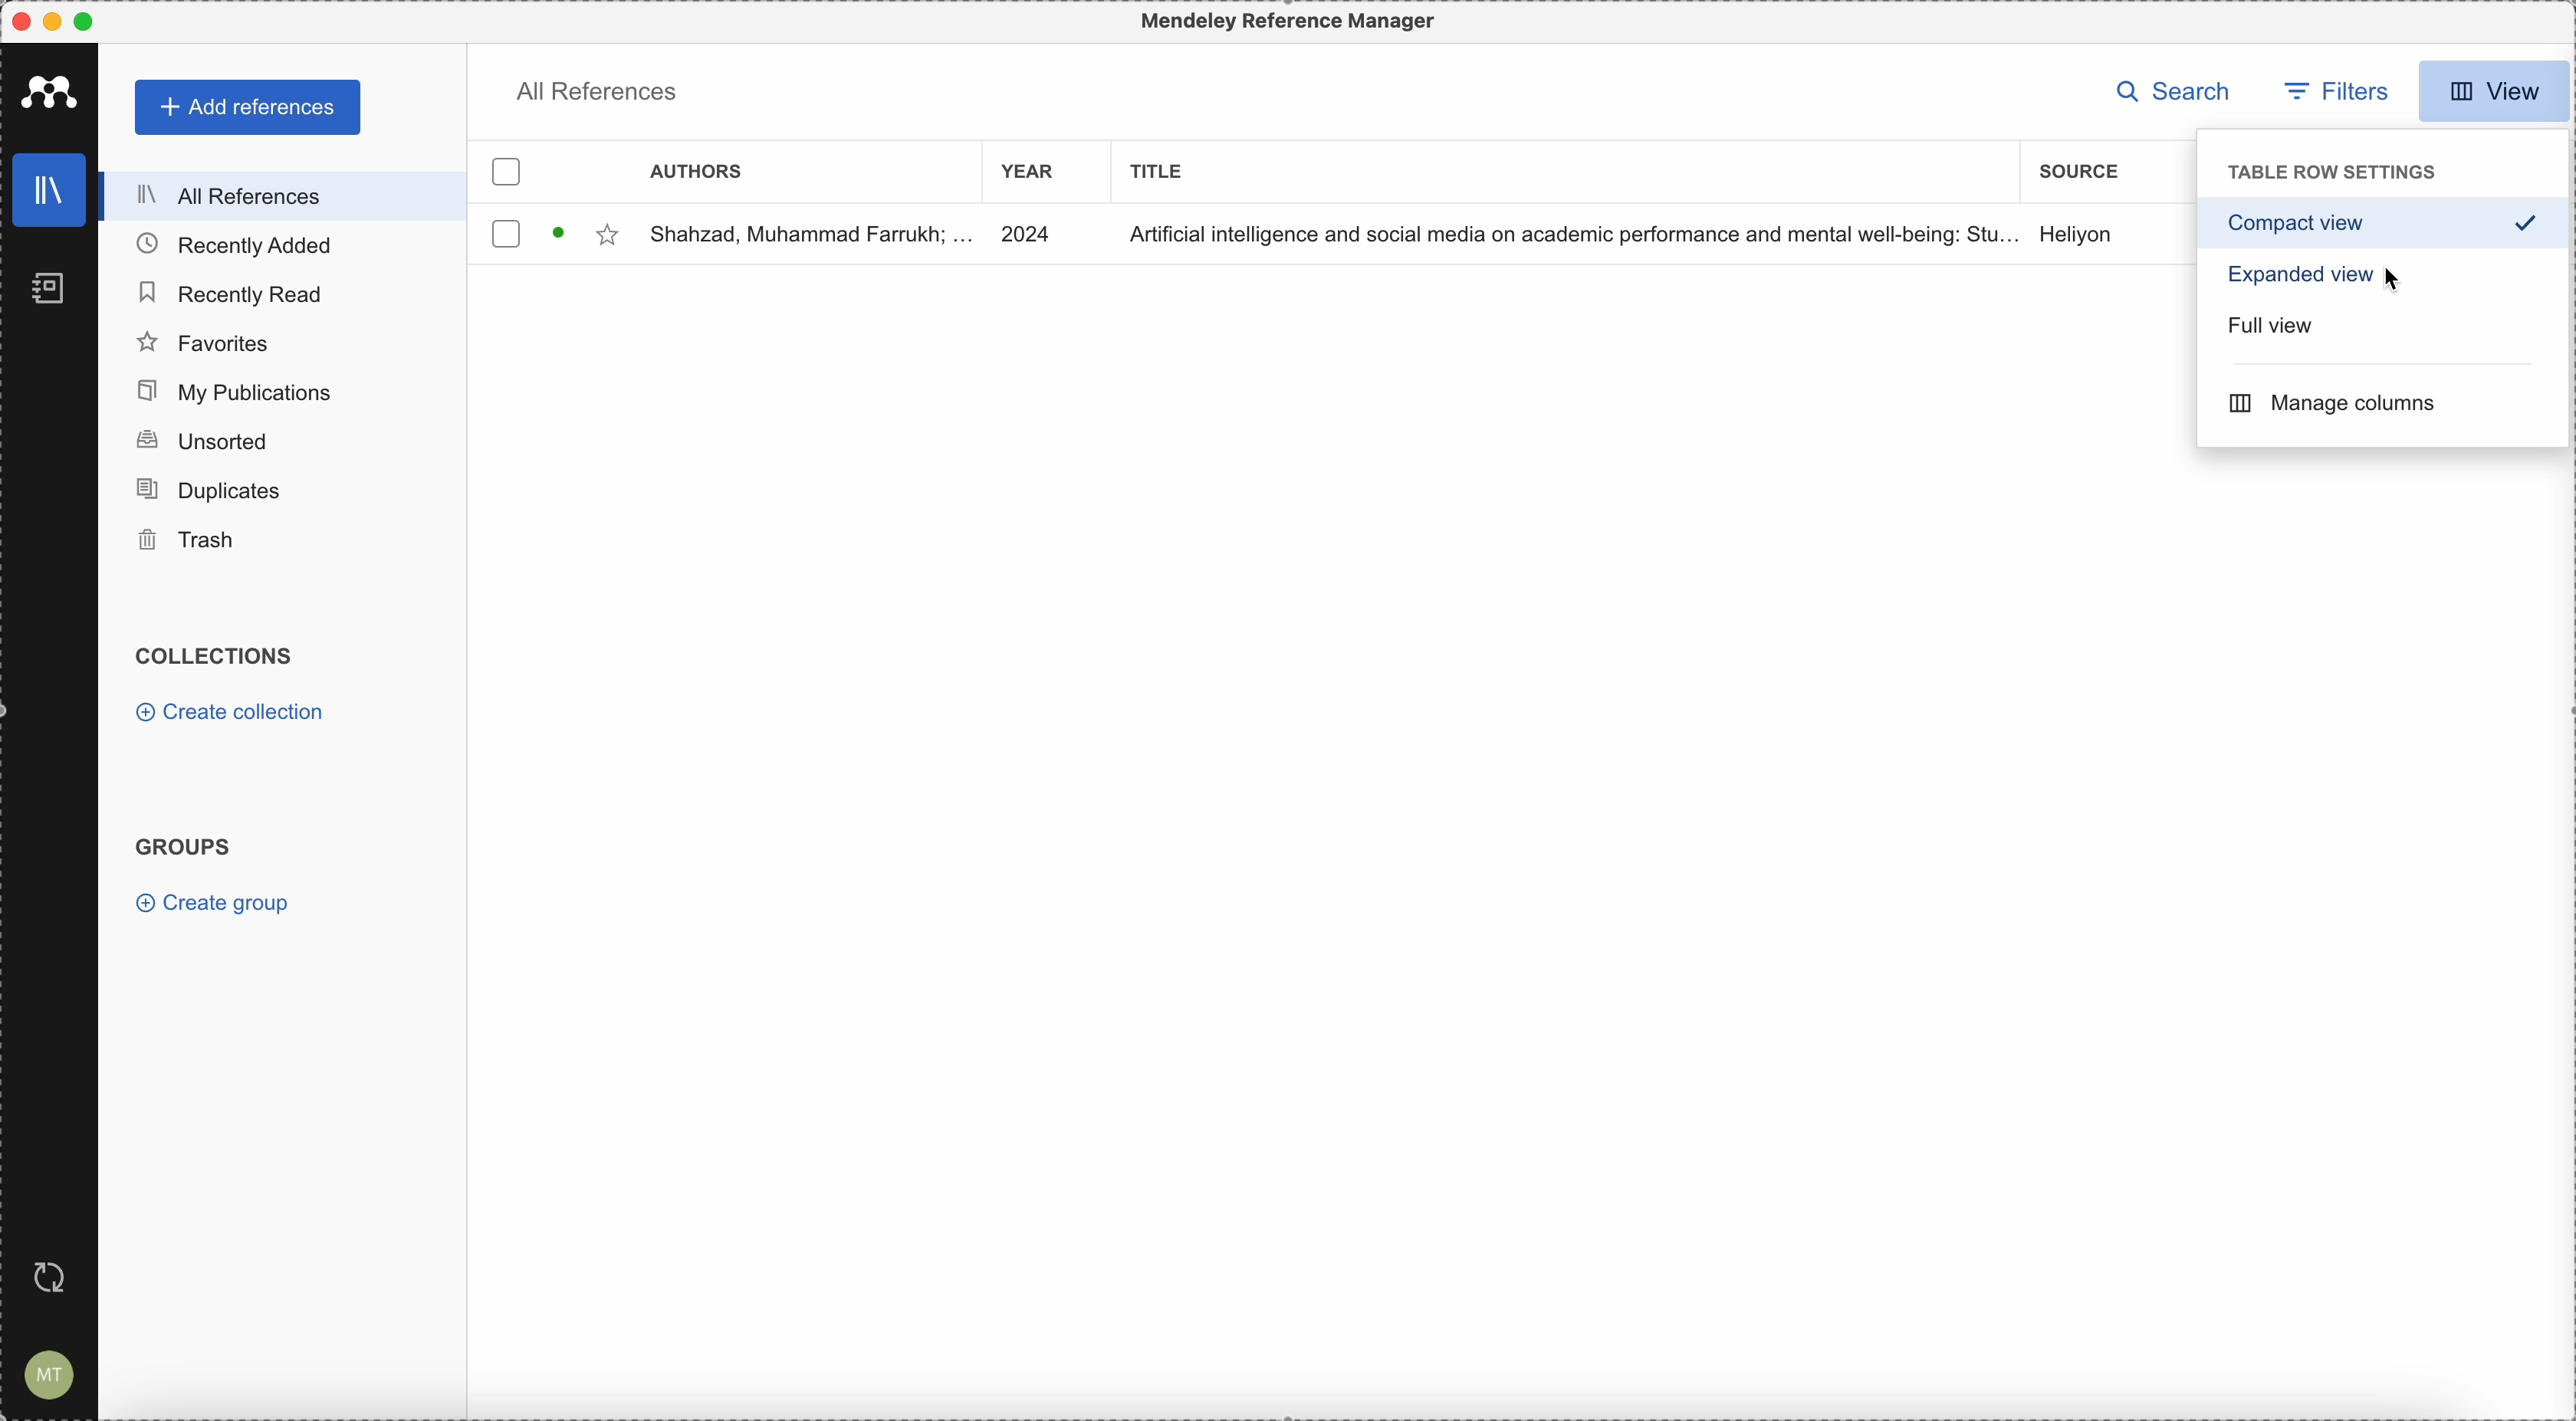 The image size is (2576, 1421). Describe the element at coordinates (810, 236) in the screenshot. I see `Shahzad, Muhammad Farrukh` at that location.